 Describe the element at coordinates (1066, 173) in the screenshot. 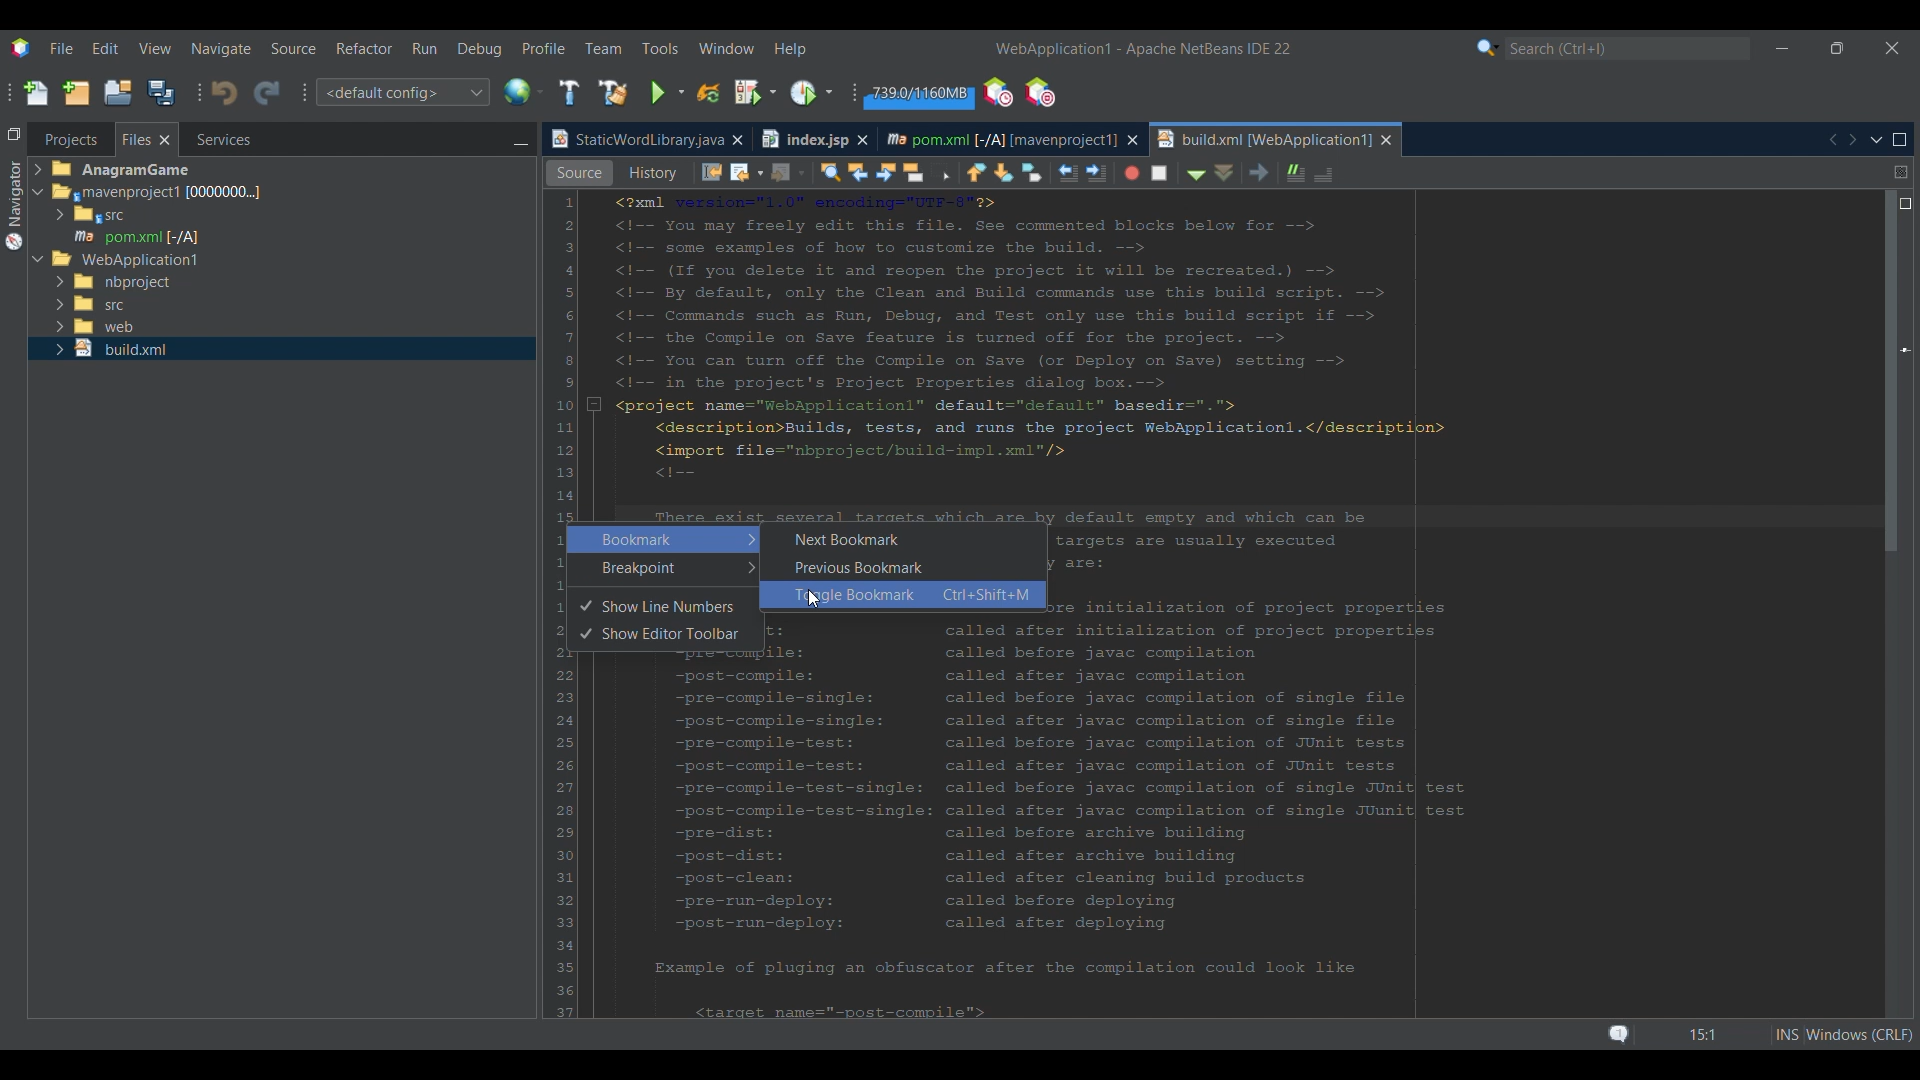

I see `Find next occurrence ` at that location.